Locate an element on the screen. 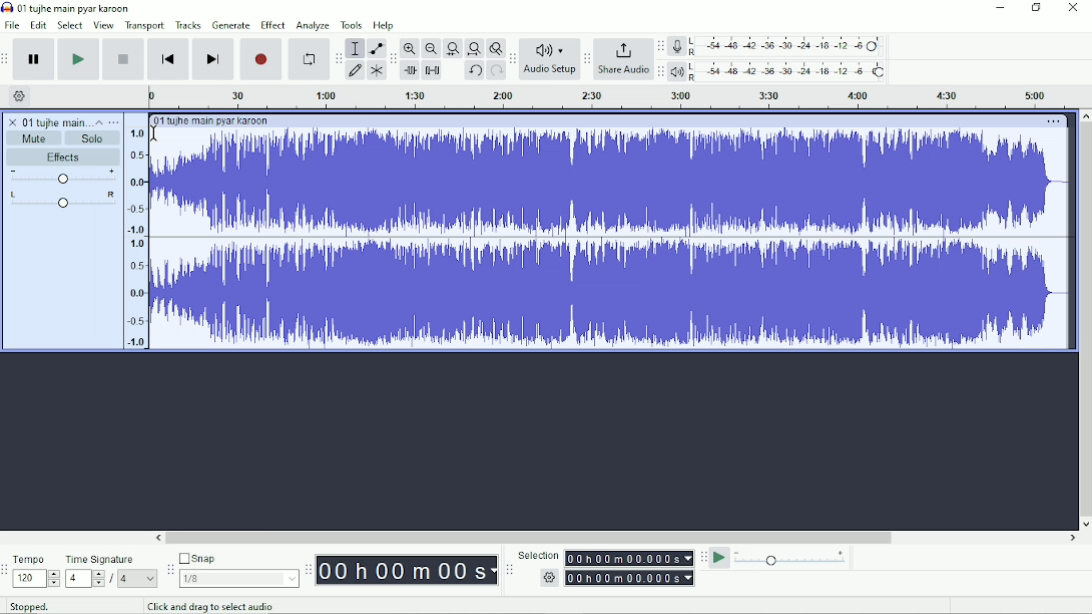 The height and width of the screenshot is (614, 1092). Audacity selection toolbar is located at coordinates (509, 570).